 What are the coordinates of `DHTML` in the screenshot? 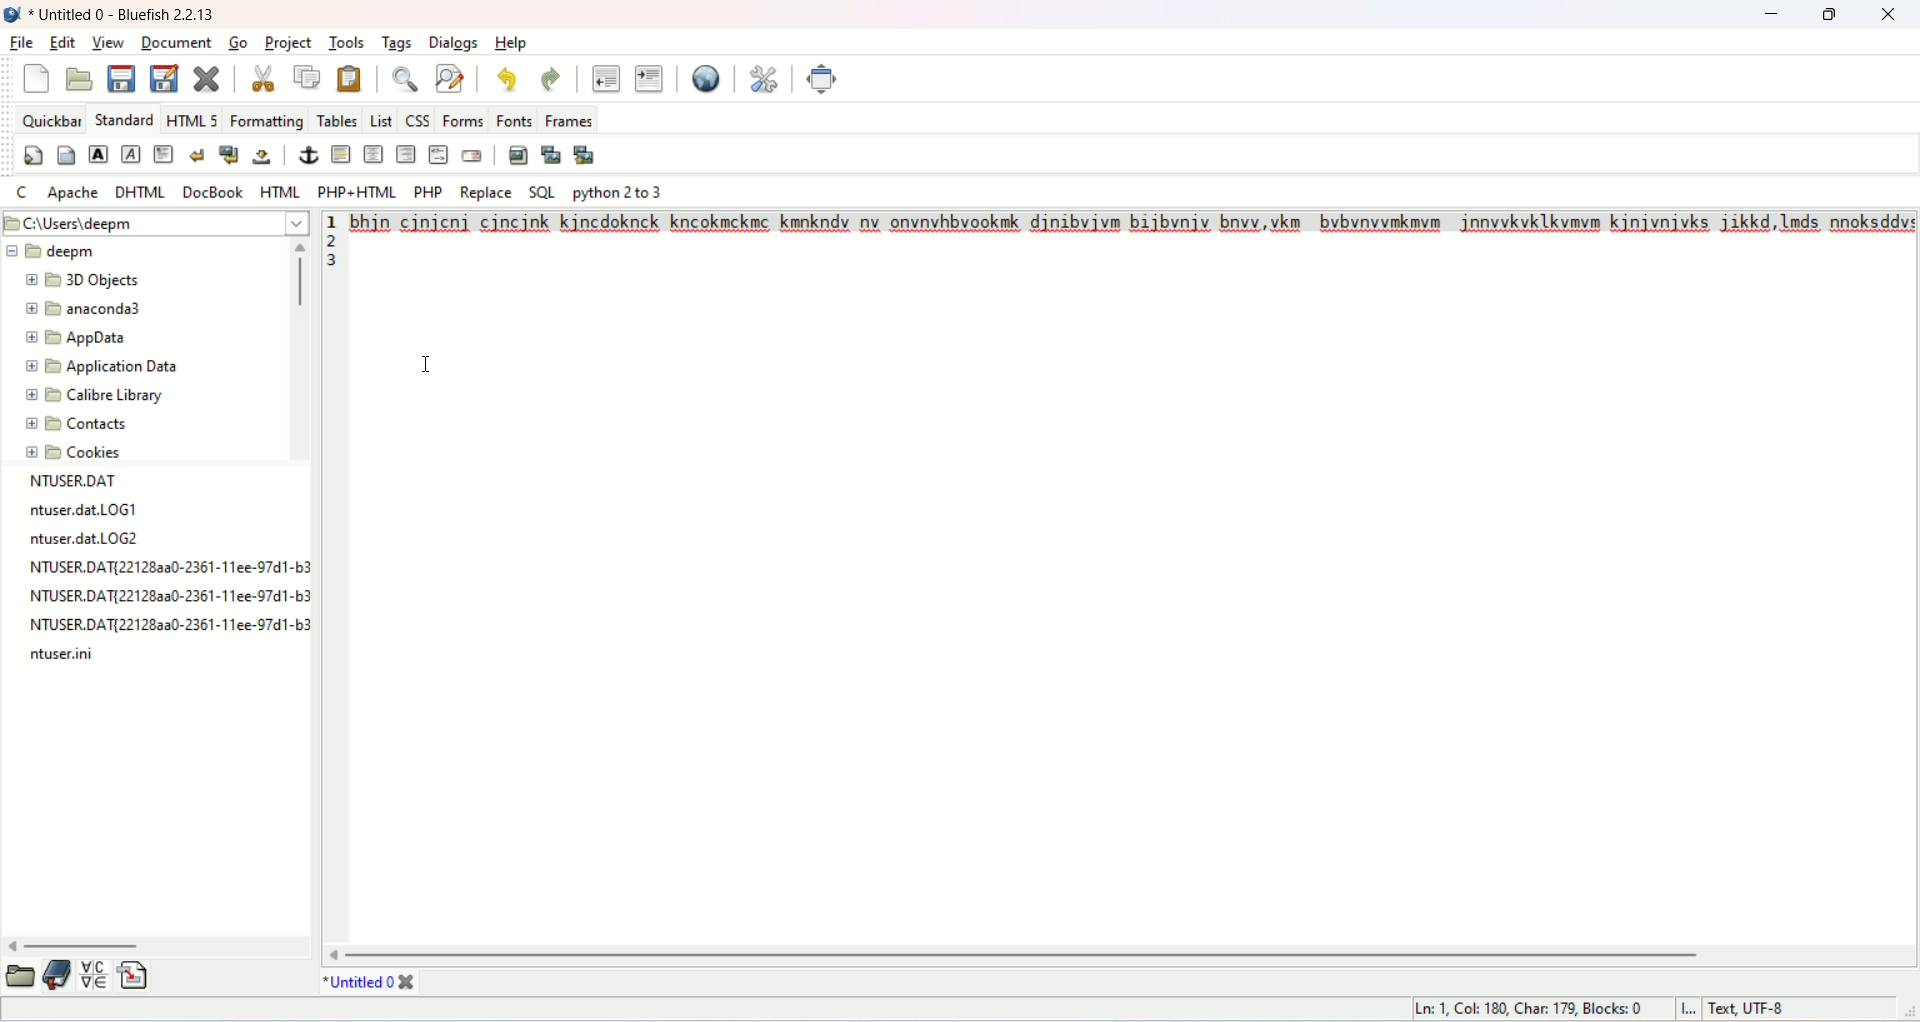 It's located at (138, 192).